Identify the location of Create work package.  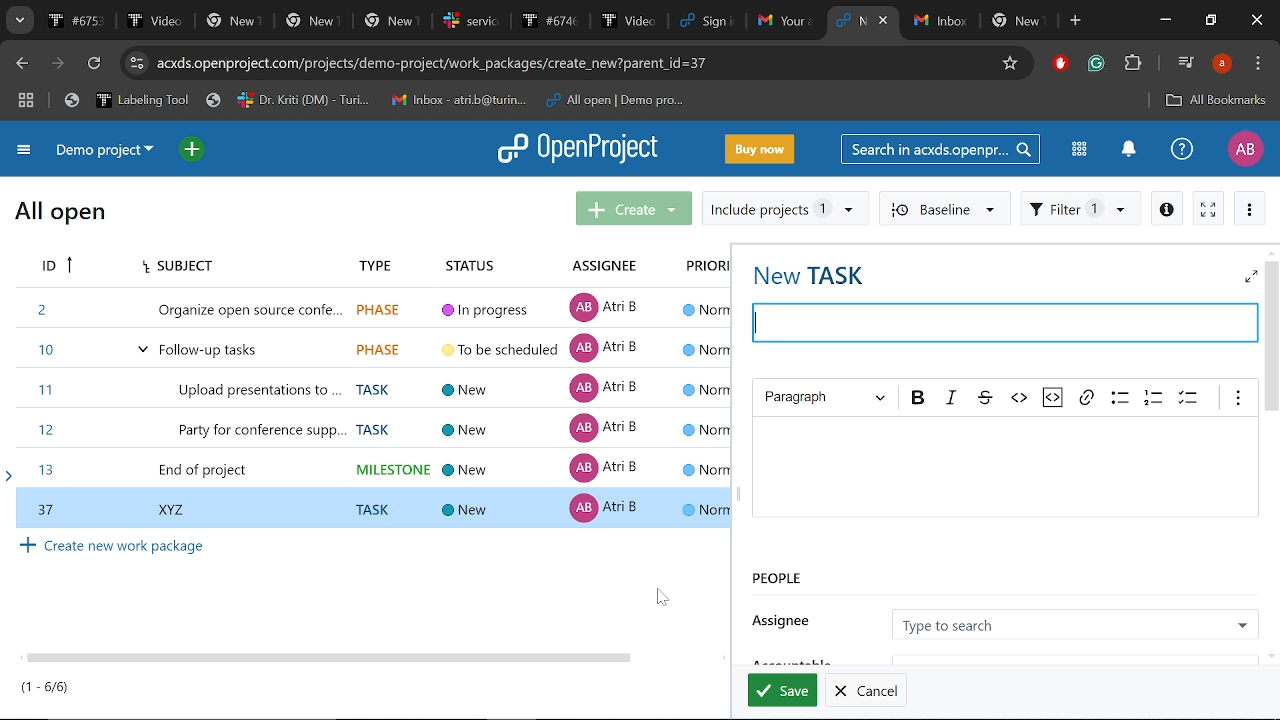
(114, 546).